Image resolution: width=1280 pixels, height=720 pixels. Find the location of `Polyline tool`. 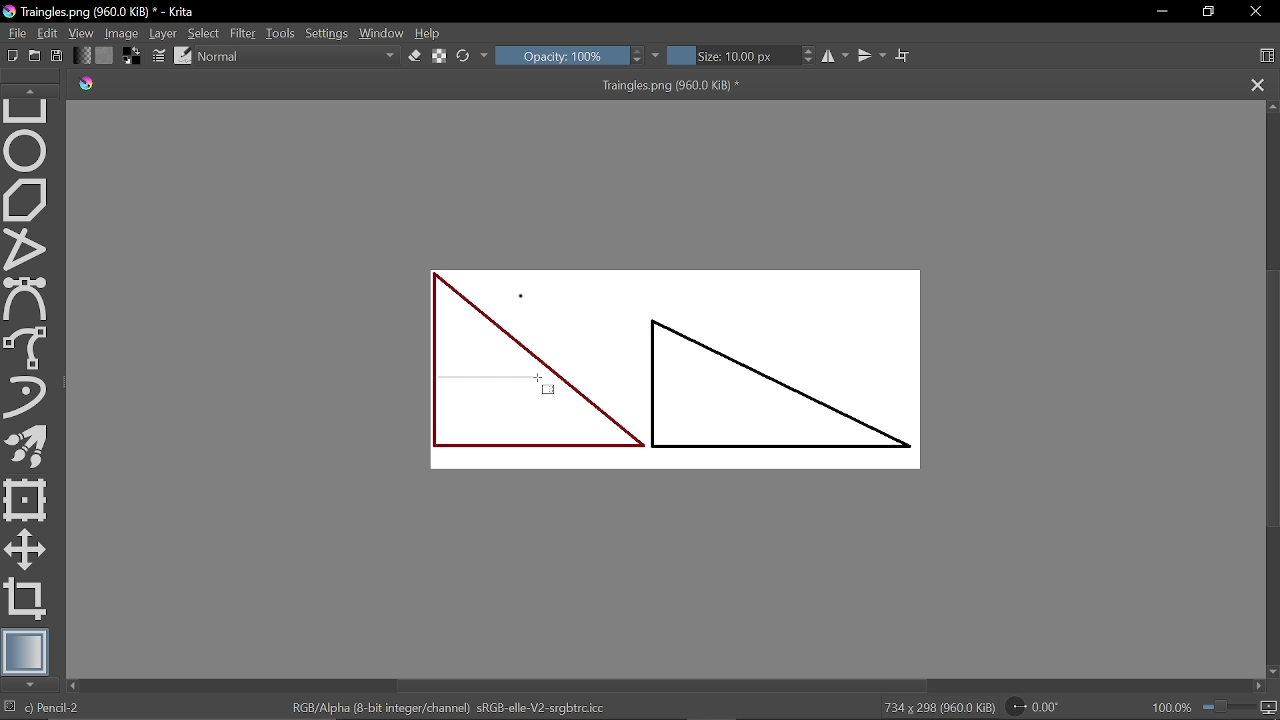

Polyline tool is located at coordinates (26, 251).